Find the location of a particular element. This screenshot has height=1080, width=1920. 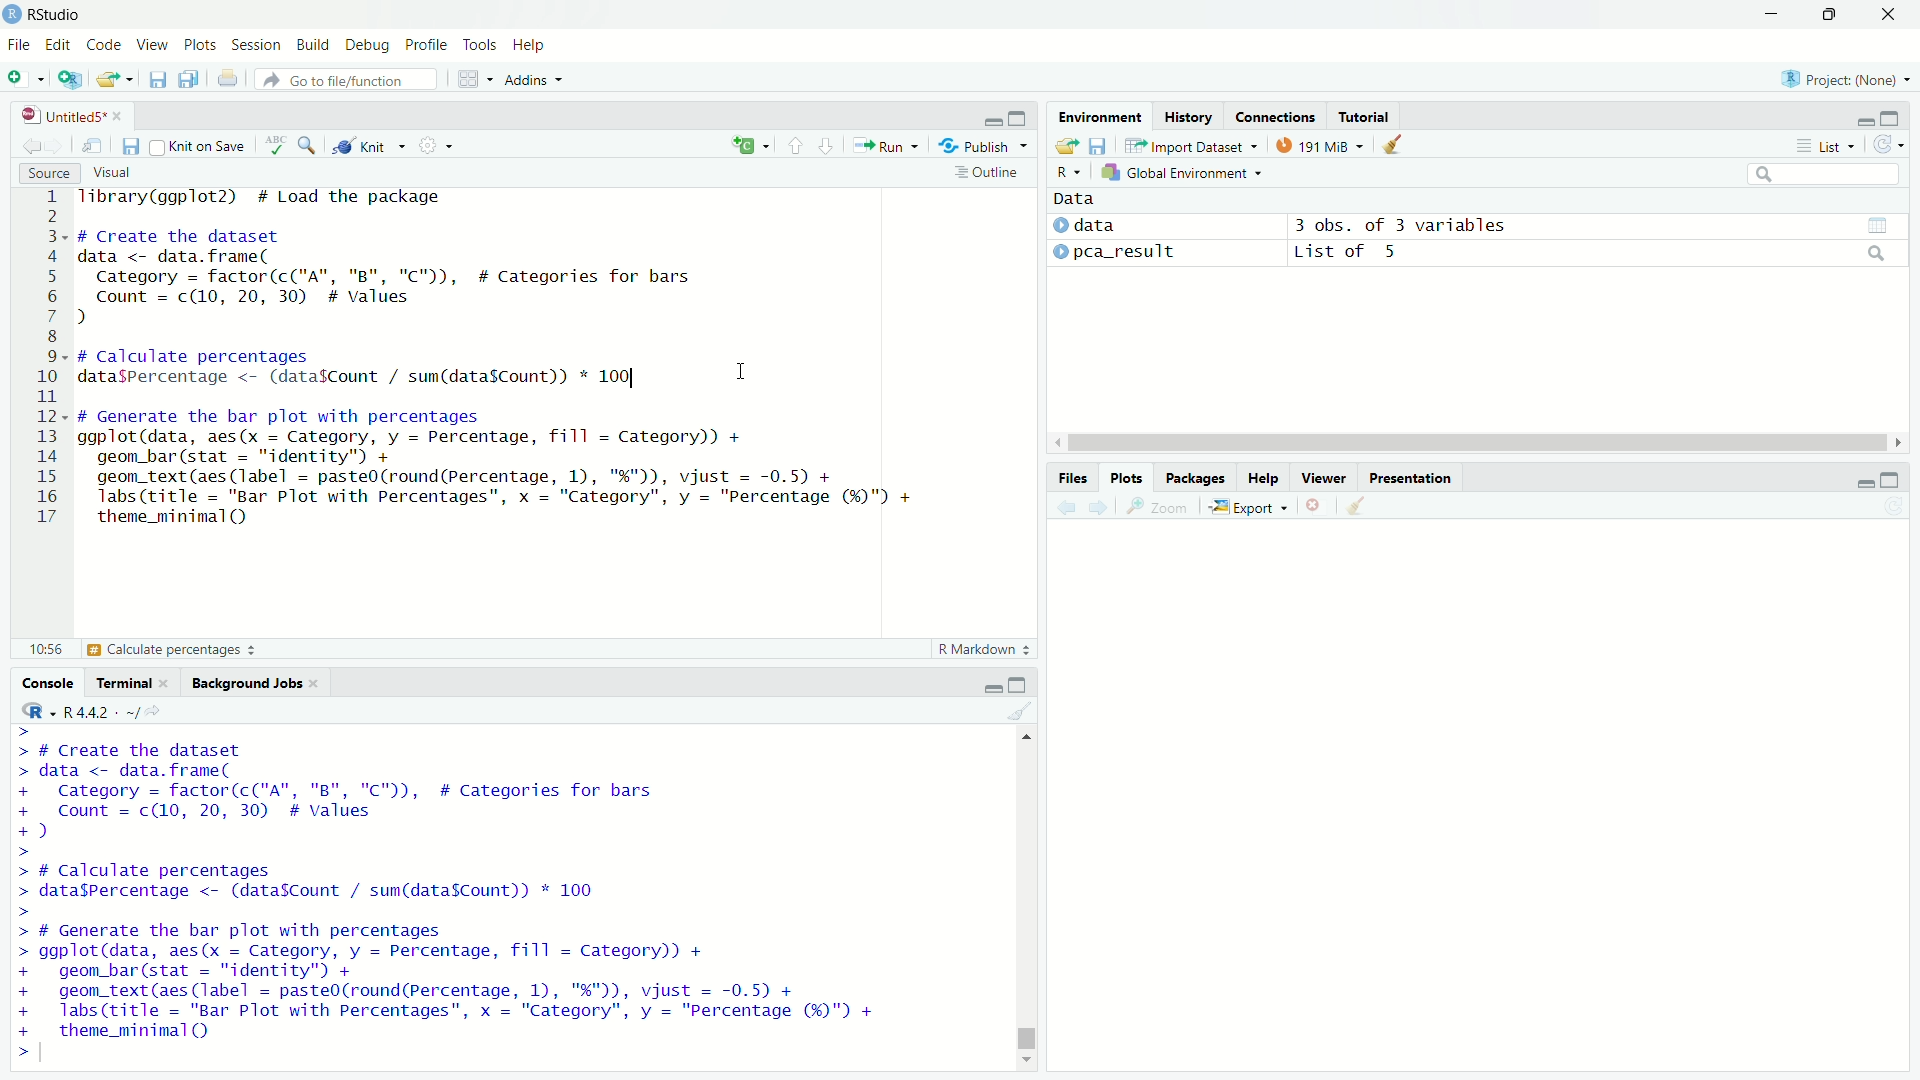

terminal is located at coordinates (132, 682).